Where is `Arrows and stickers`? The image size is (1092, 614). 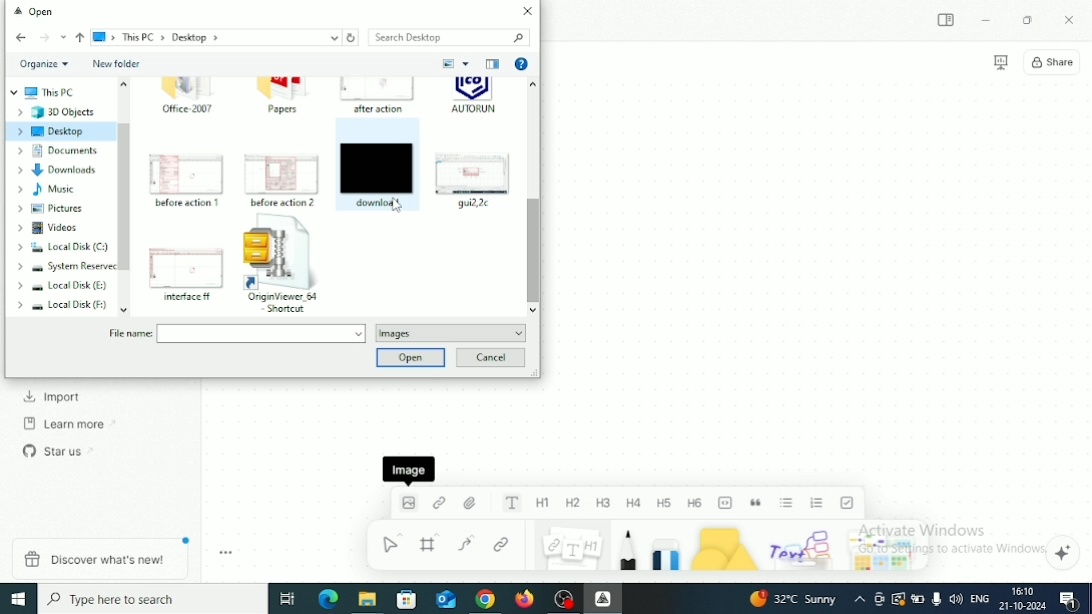
Arrows and stickers is located at coordinates (885, 549).